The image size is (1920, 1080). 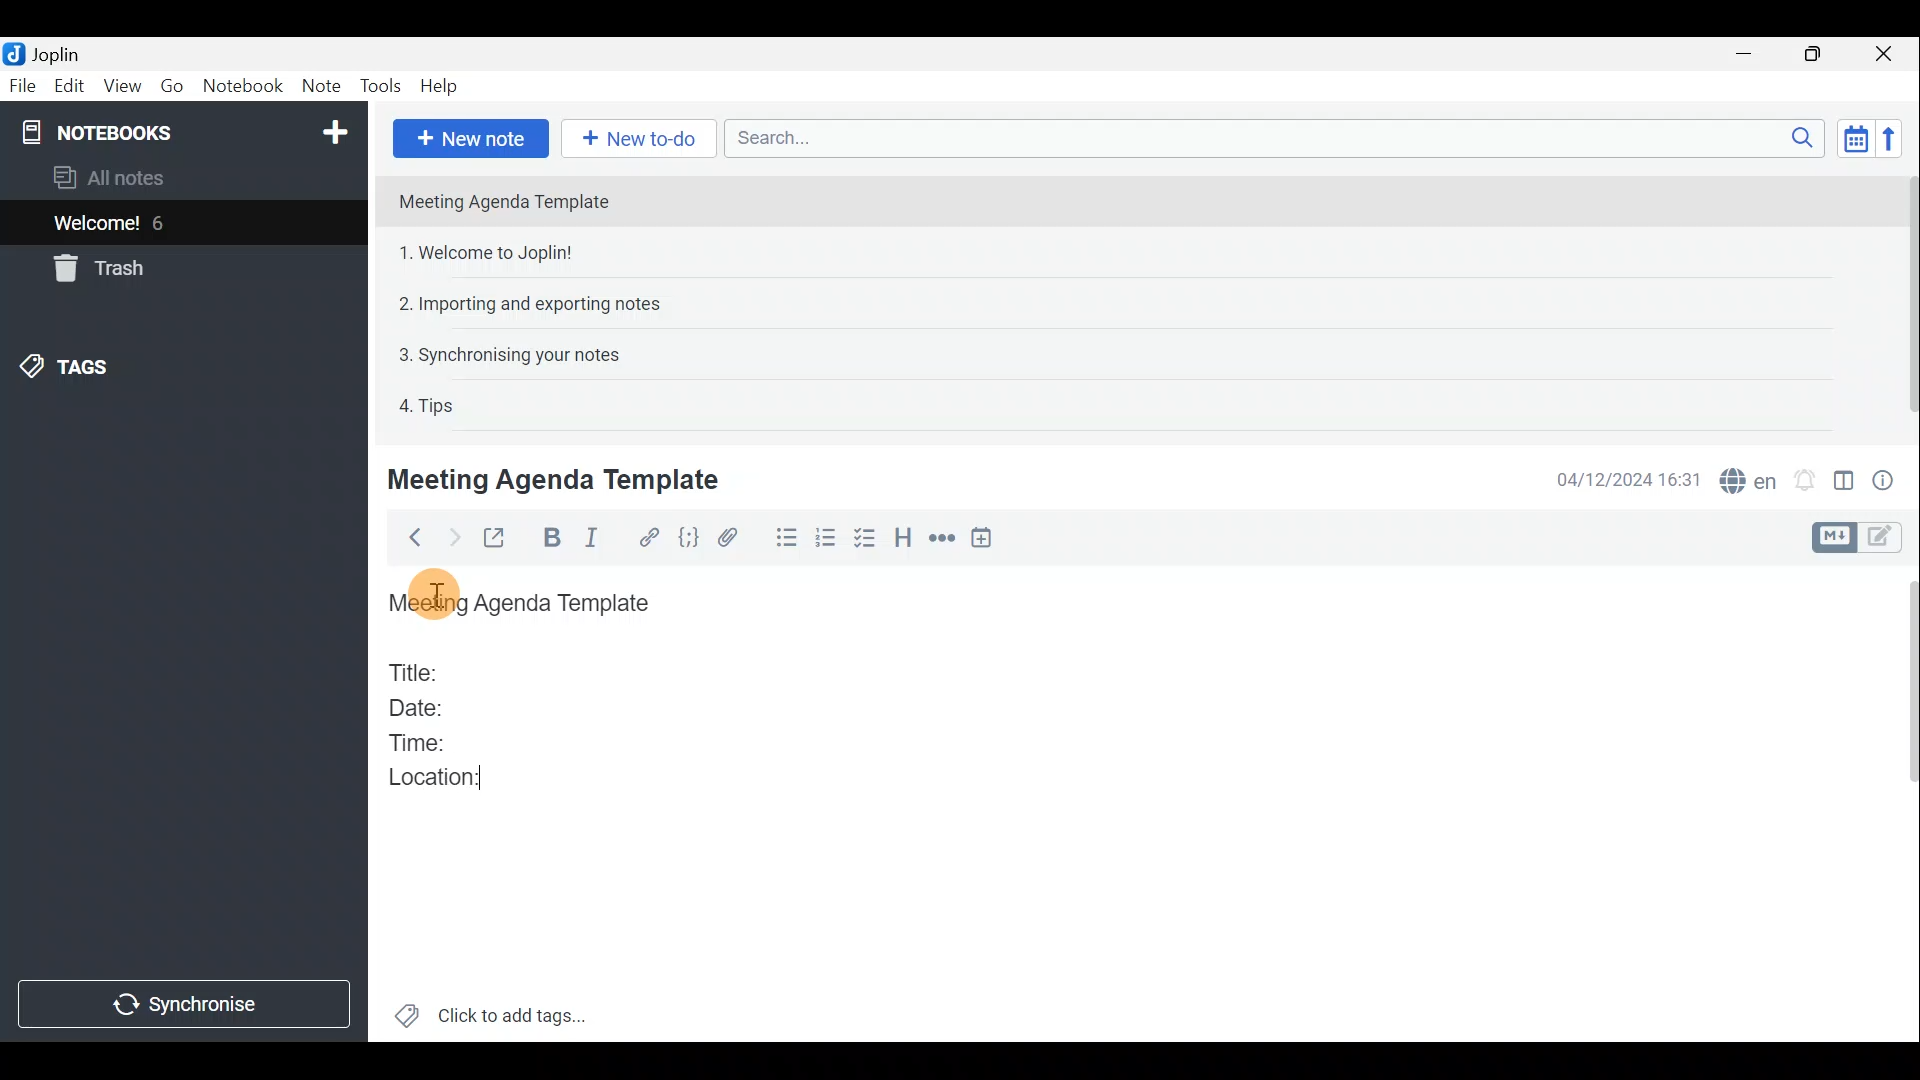 I want to click on Click to add tags, so click(x=518, y=1011).